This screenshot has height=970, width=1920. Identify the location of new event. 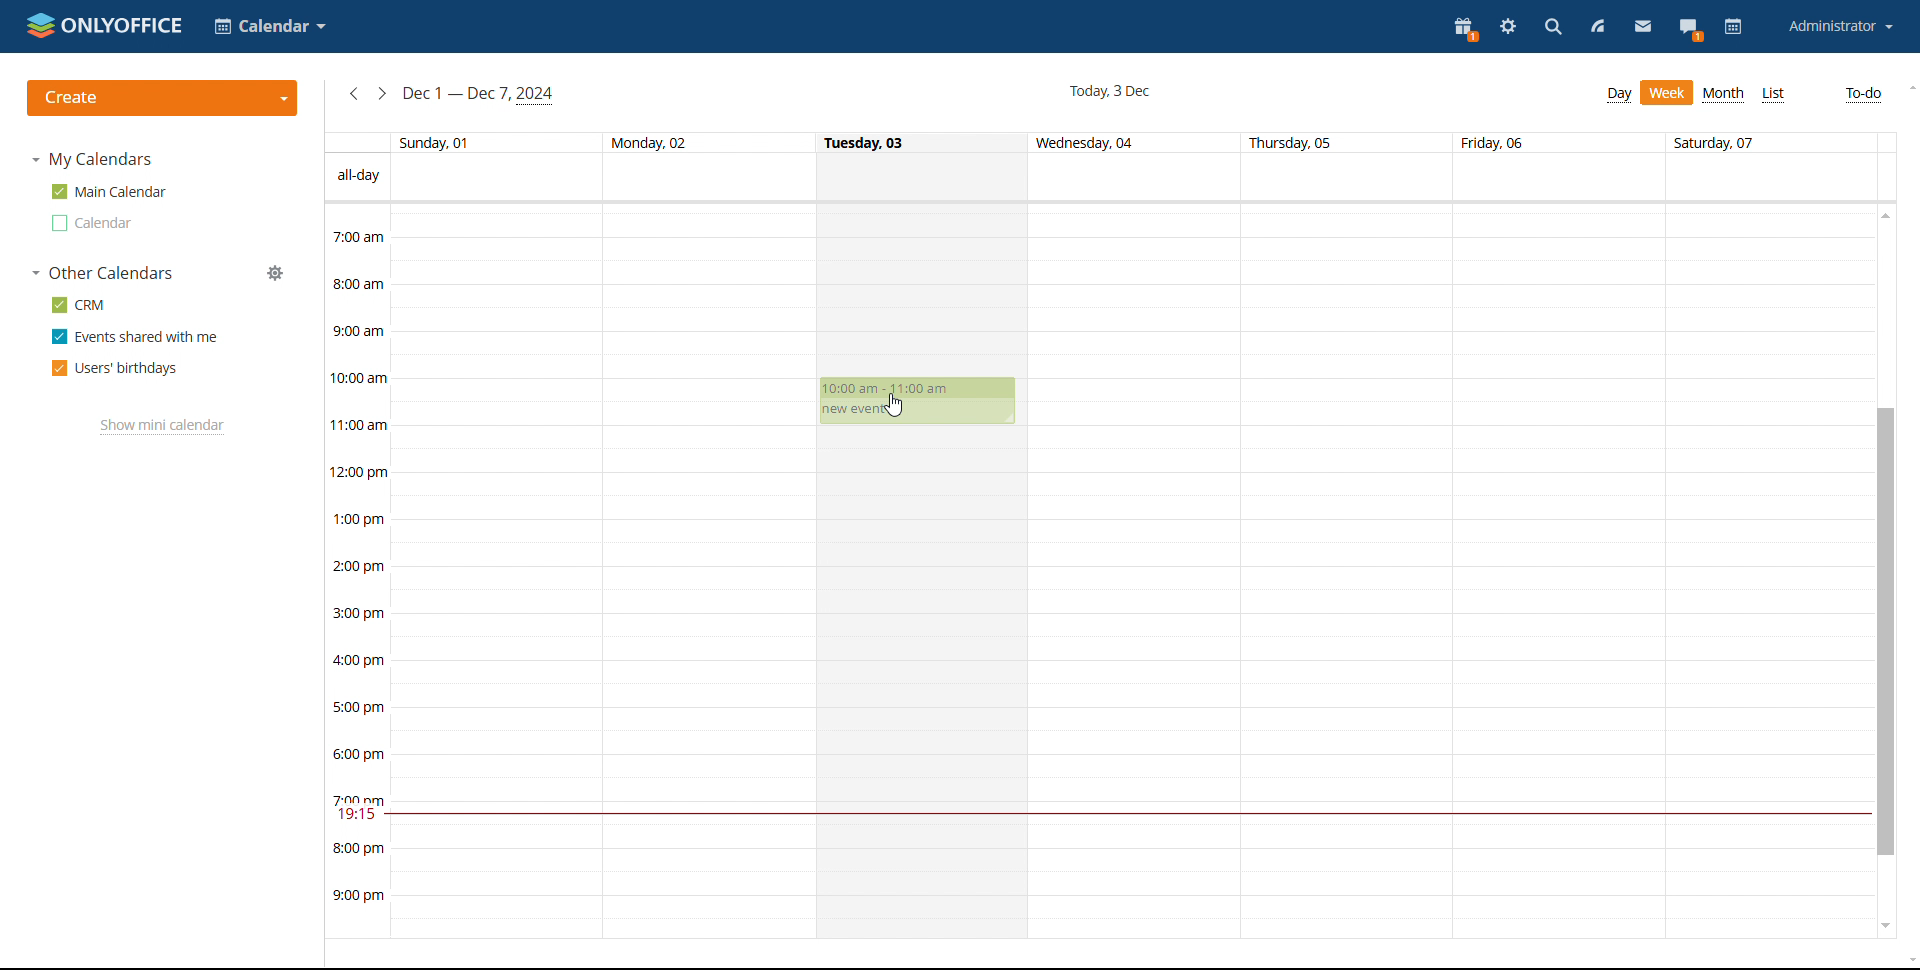
(852, 411).